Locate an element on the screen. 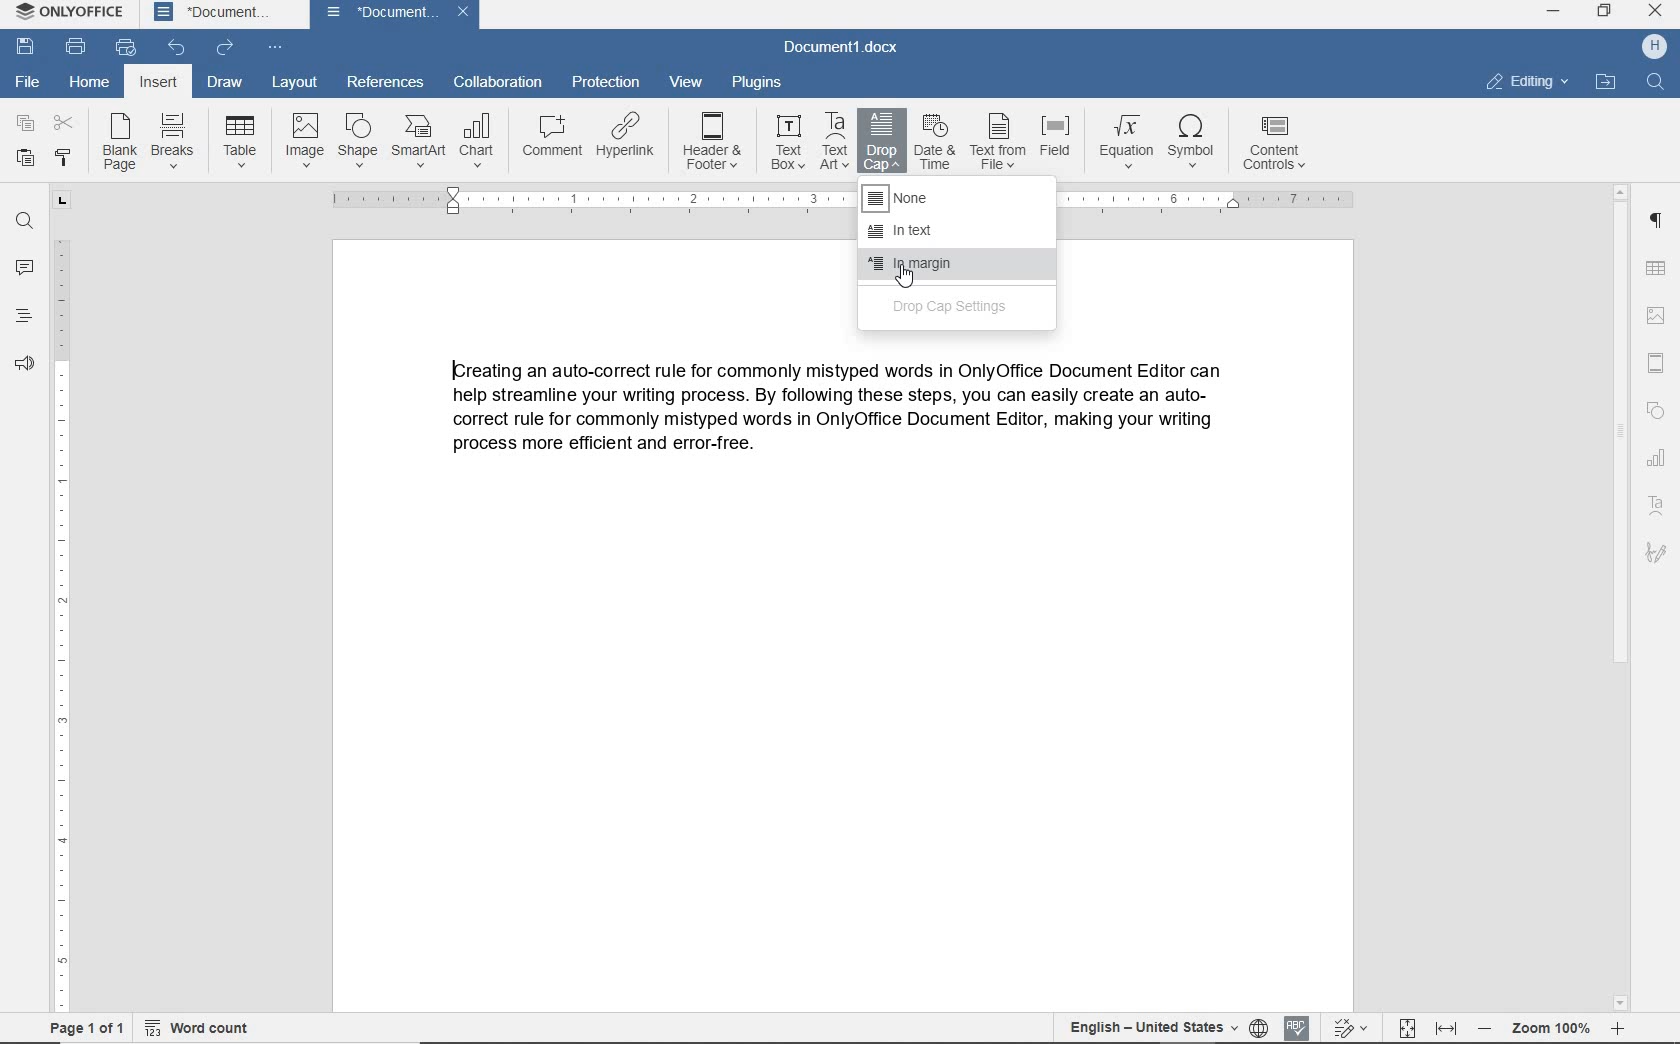 The width and height of the screenshot is (1680, 1044). paragraph settings is located at coordinates (1658, 221).